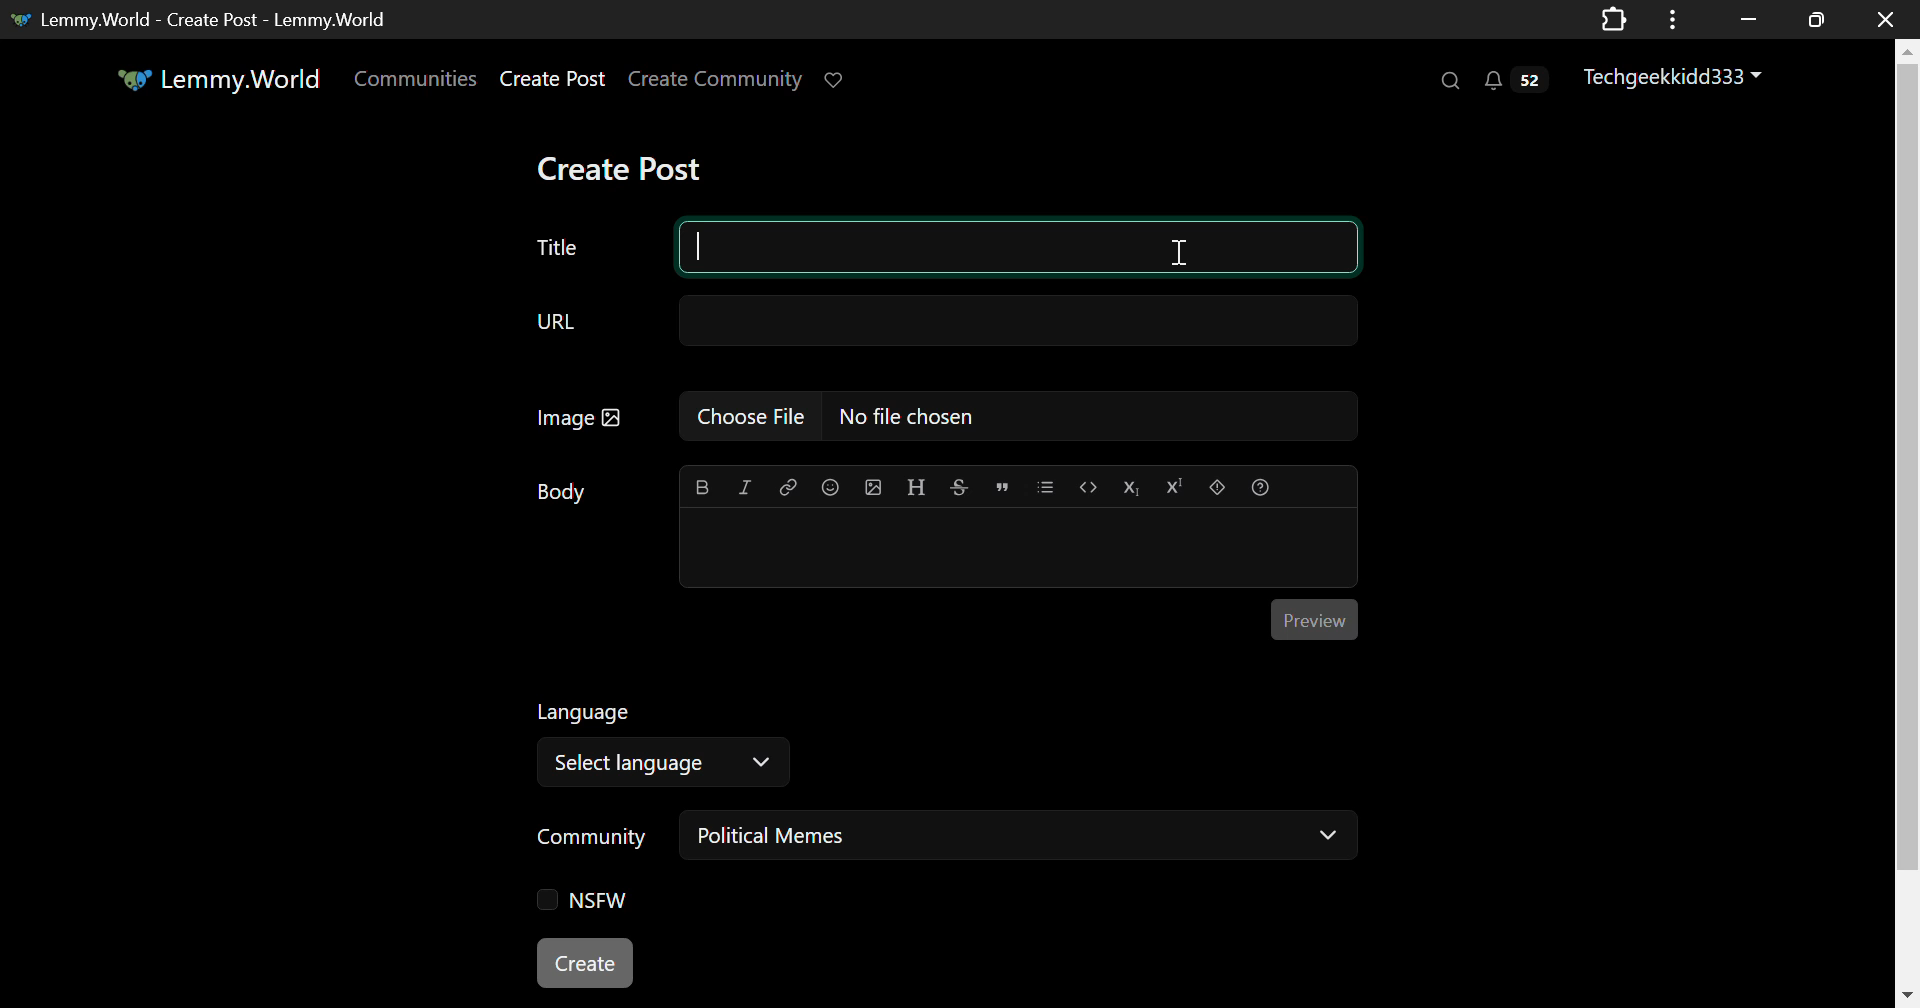  I want to click on Header, so click(917, 487).